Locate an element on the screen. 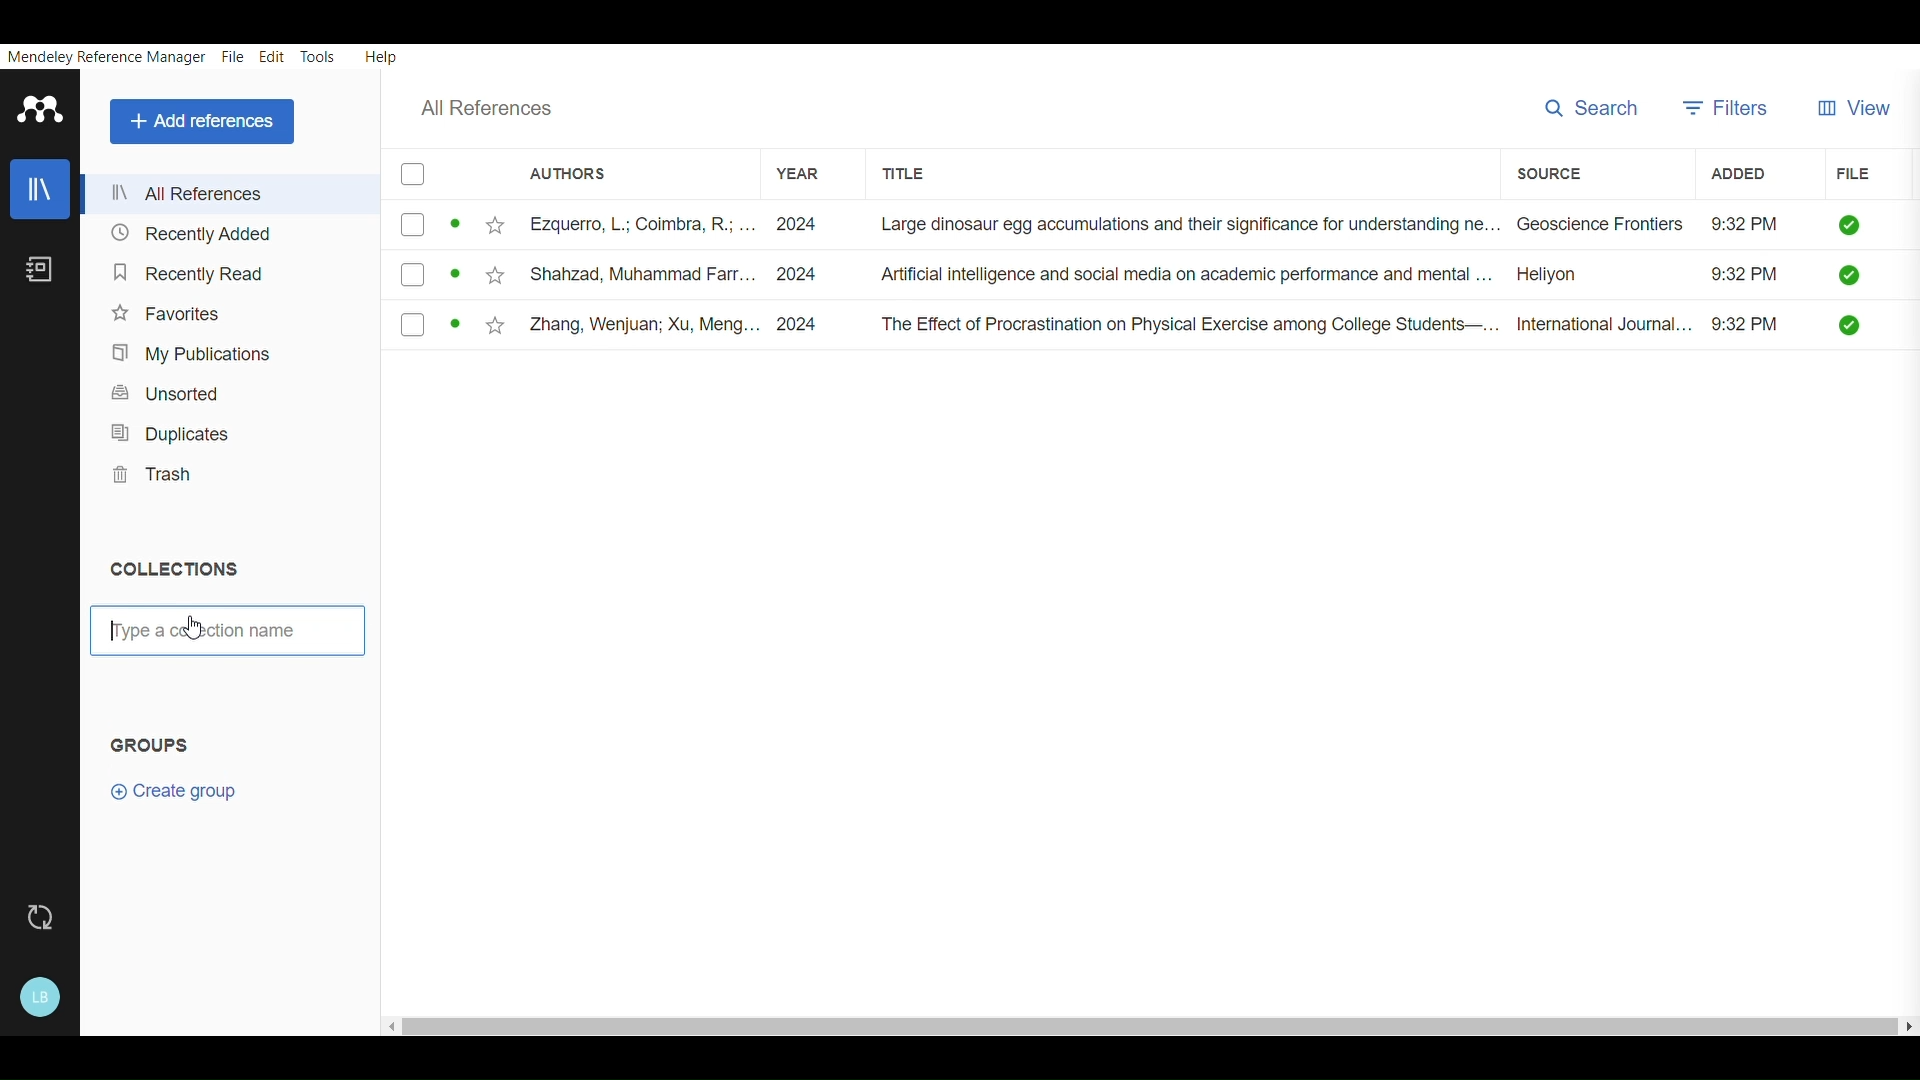  Textbox is located at coordinates (223, 634).